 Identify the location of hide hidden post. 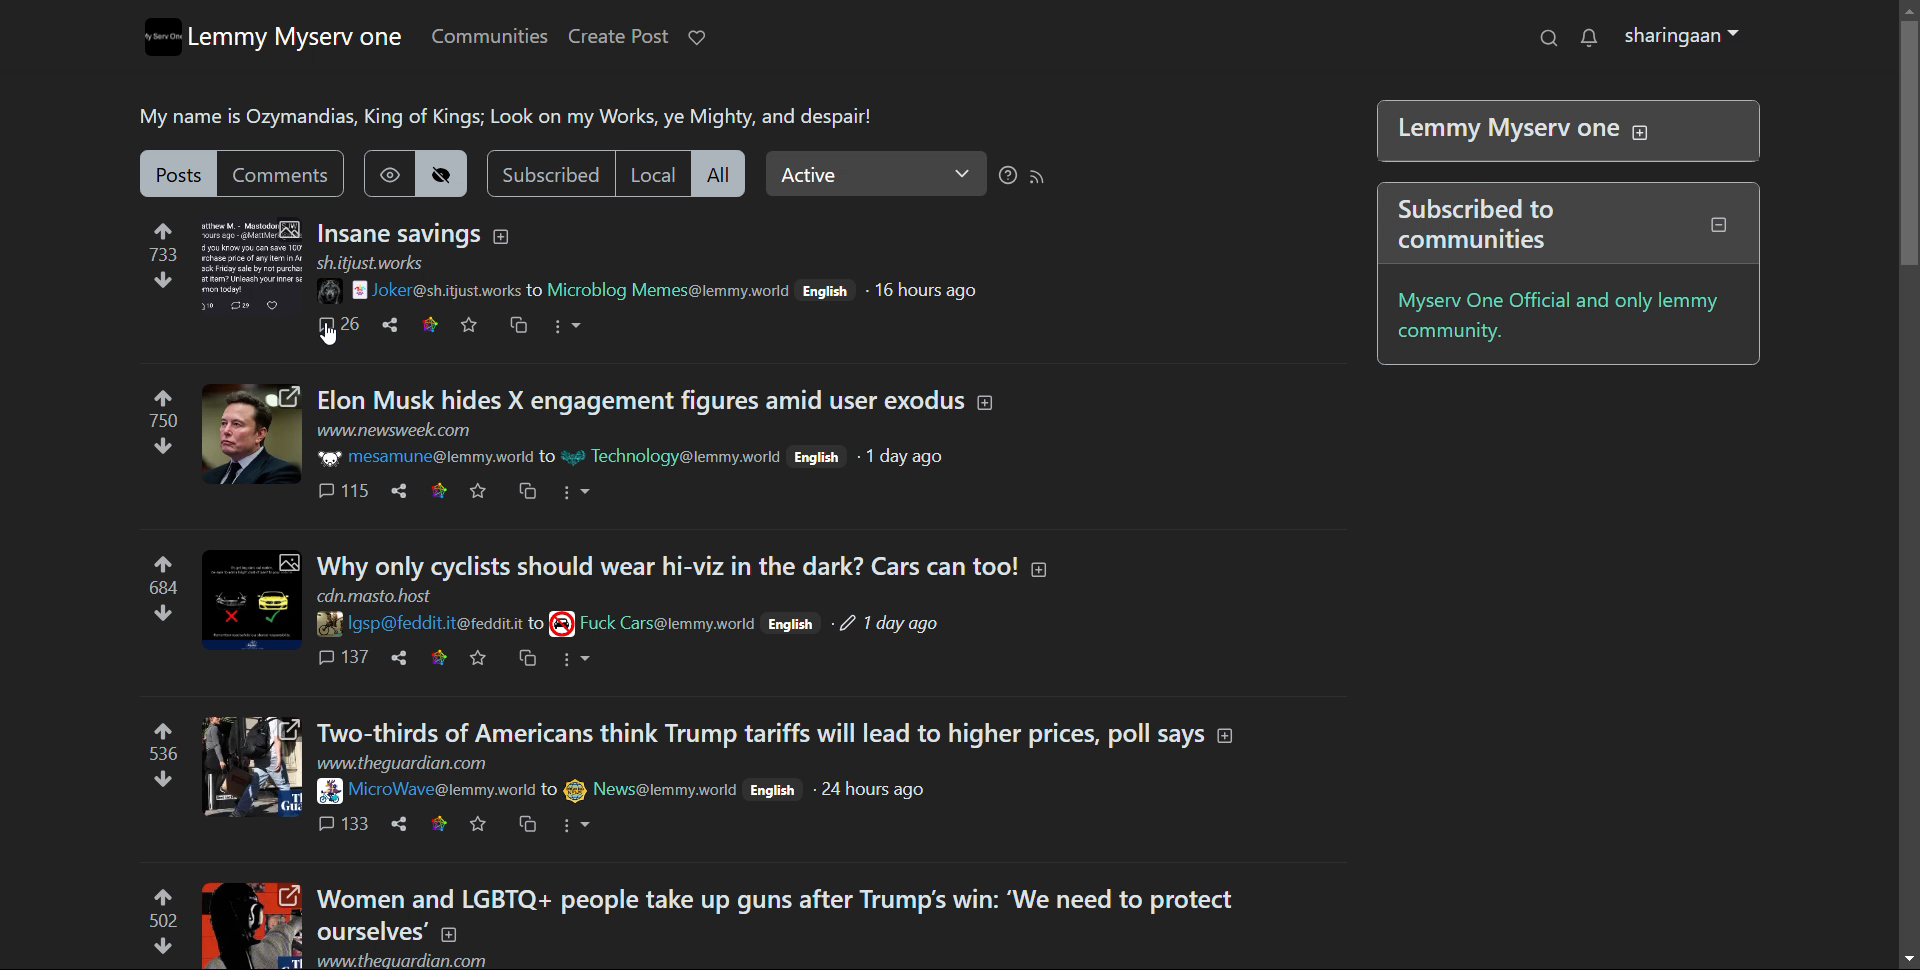
(441, 173).